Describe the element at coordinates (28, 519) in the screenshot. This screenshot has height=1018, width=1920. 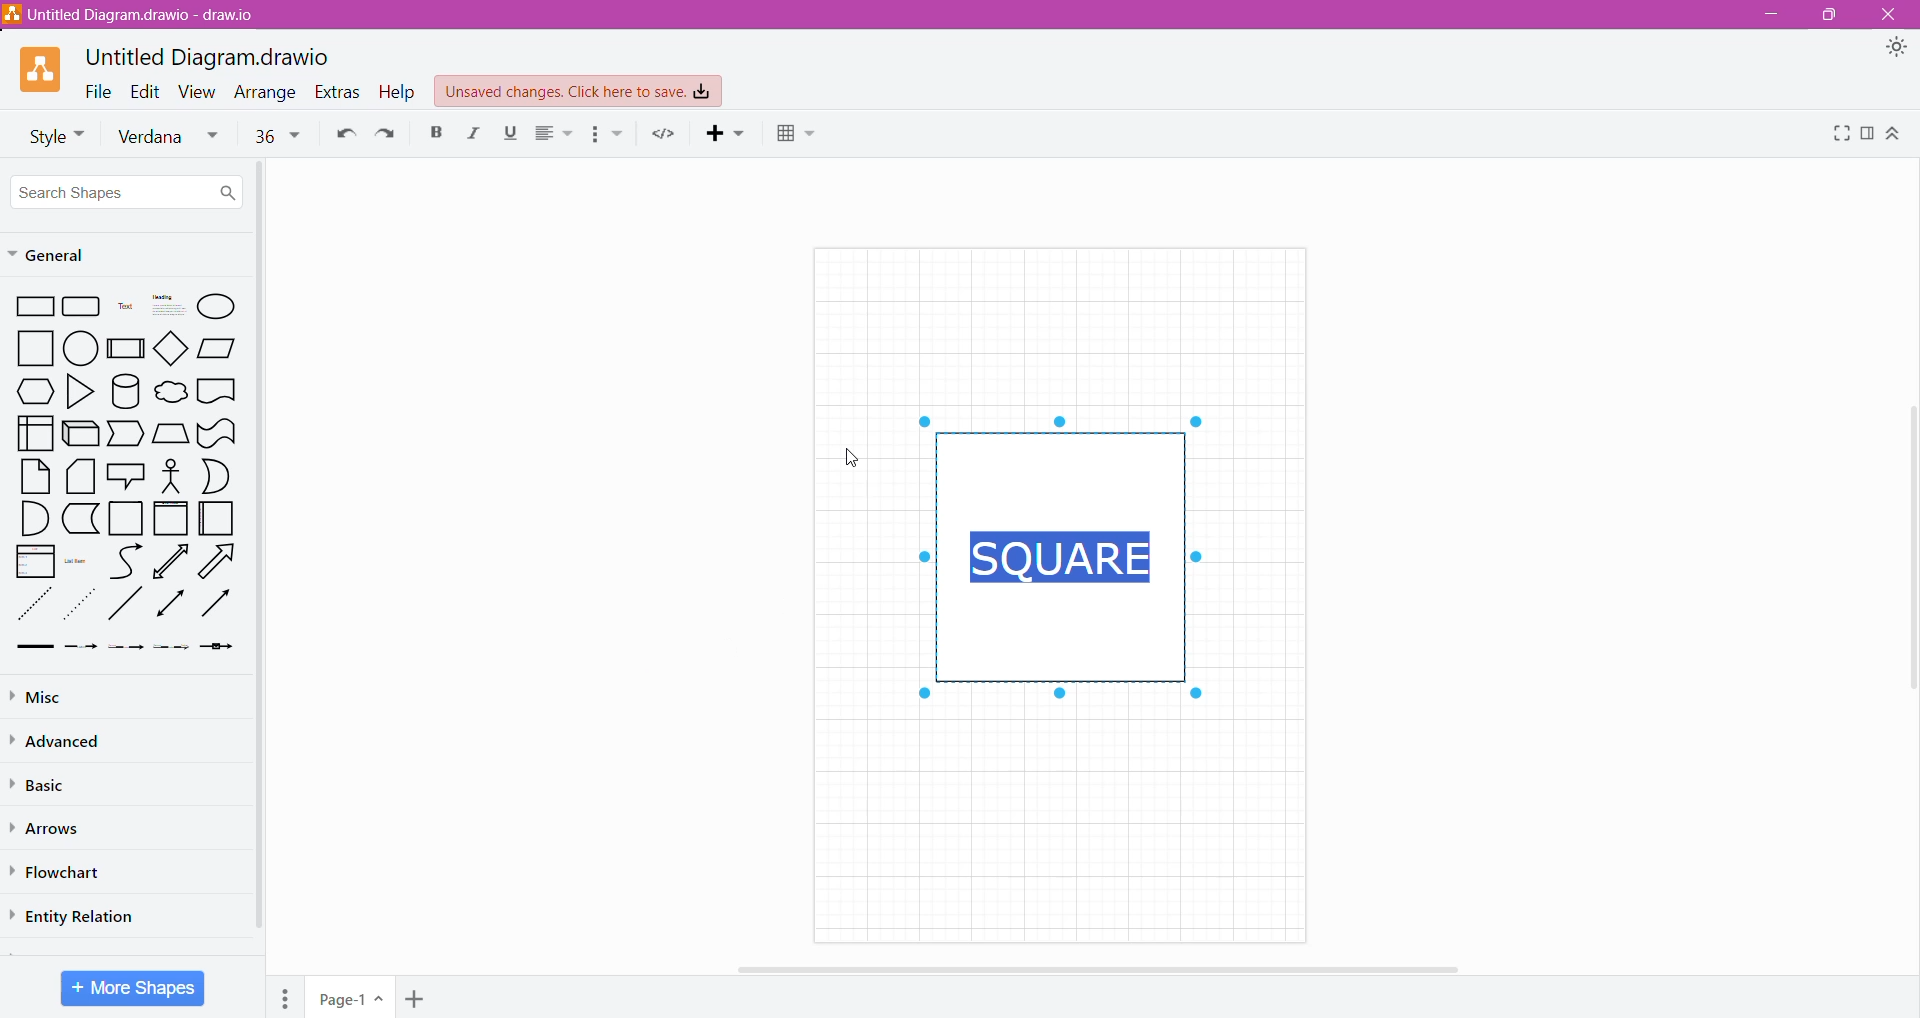
I see `Quarter Circle` at that location.